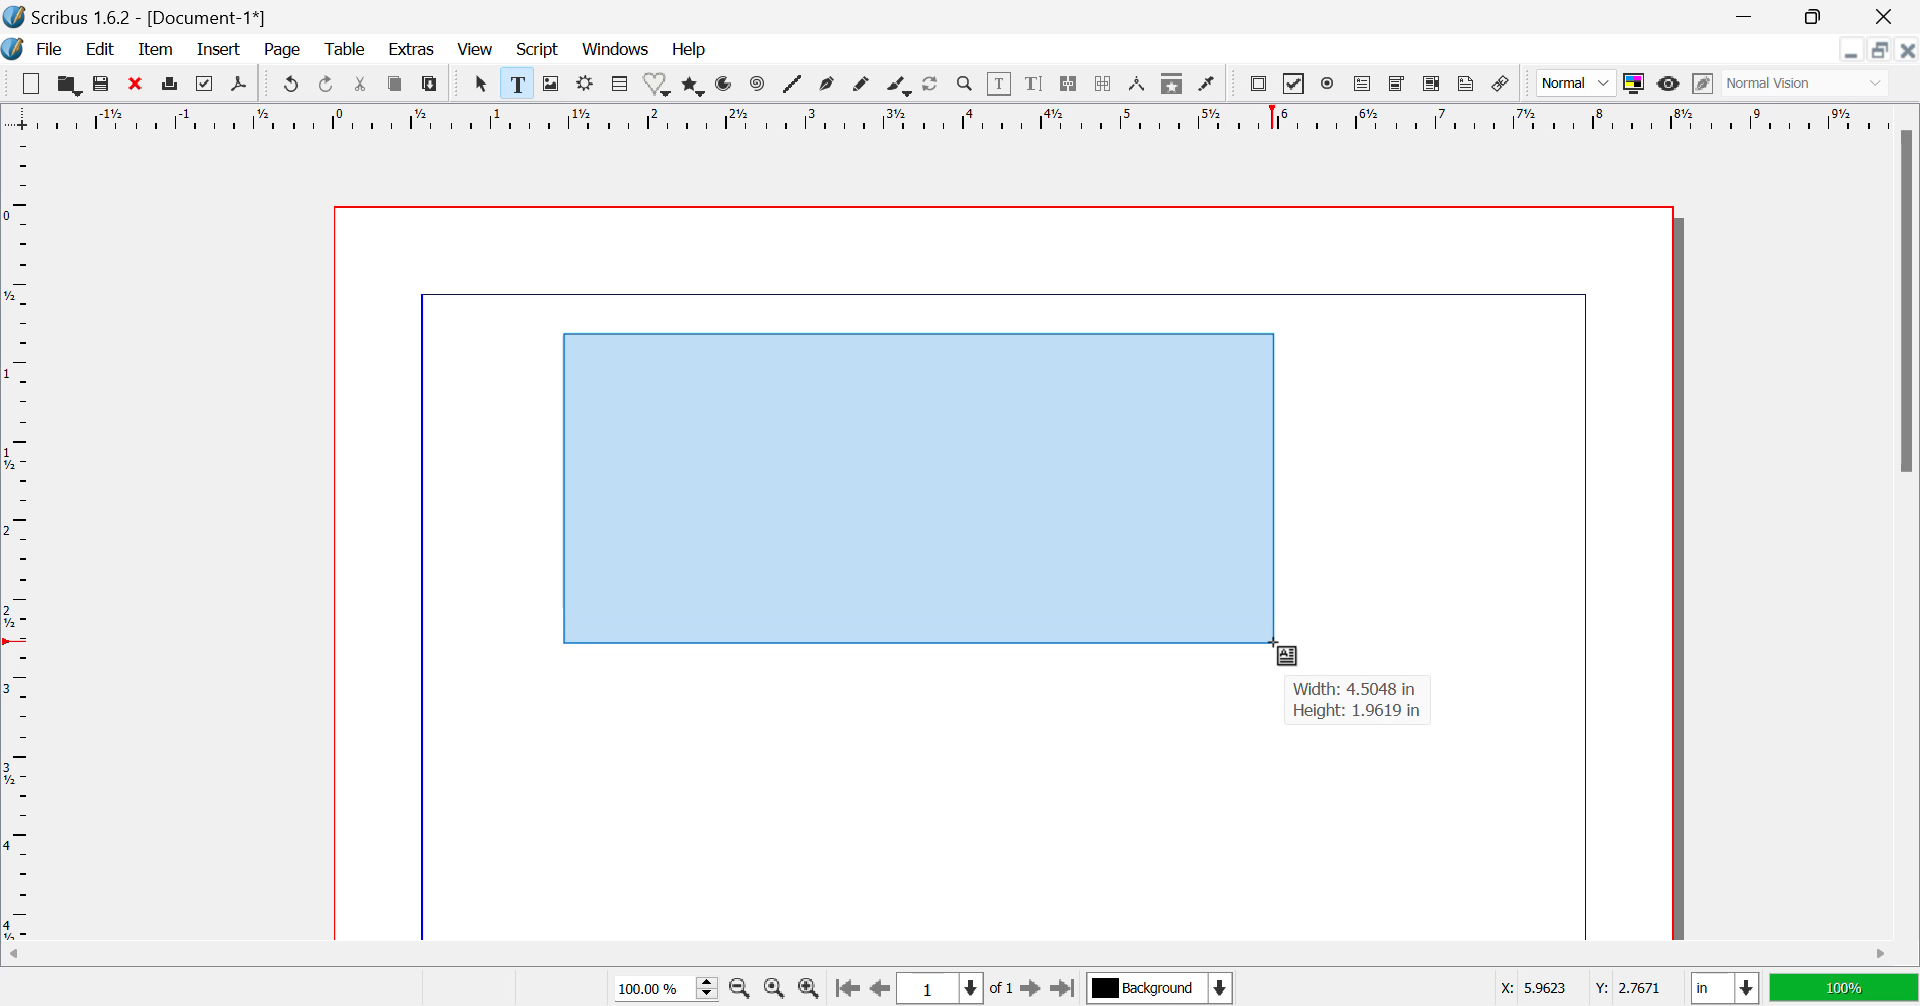 This screenshot has width=1920, height=1006. Describe the element at coordinates (1061, 987) in the screenshot. I see `Last Page` at that location.